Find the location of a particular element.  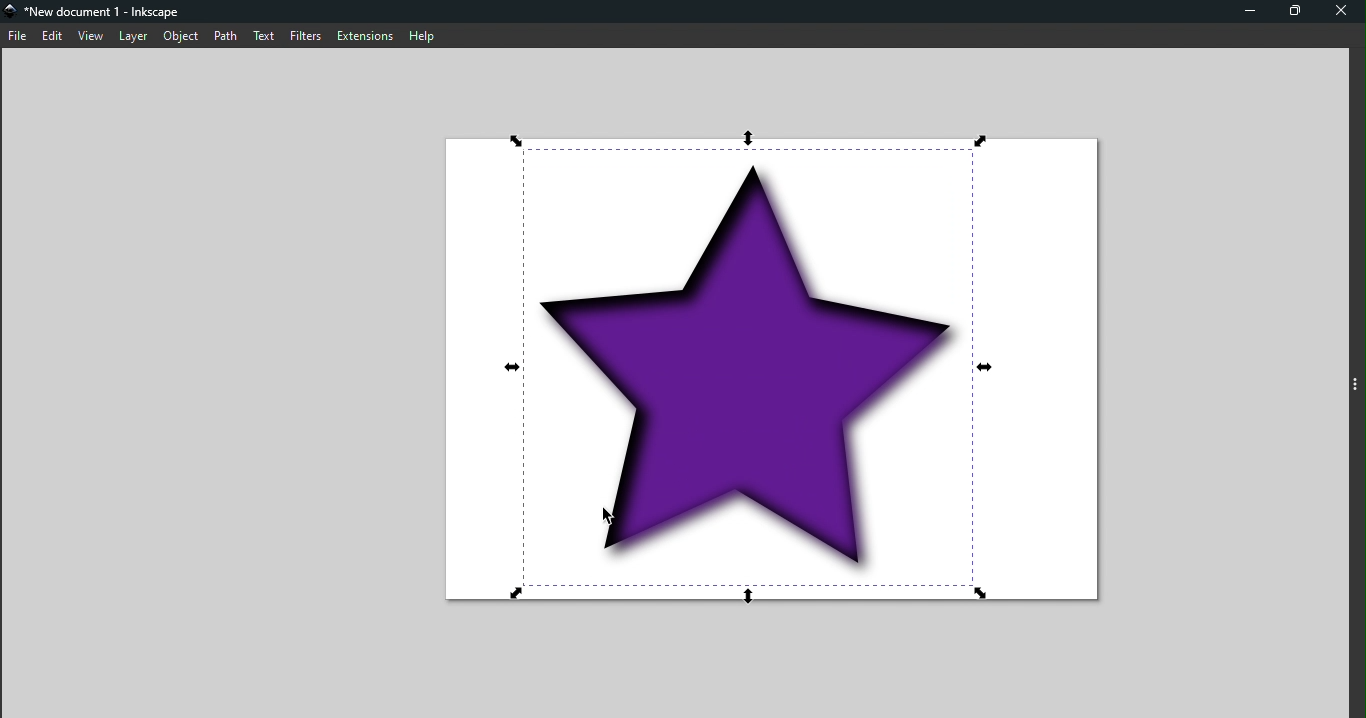

Object is located at coordinates (181, 36).